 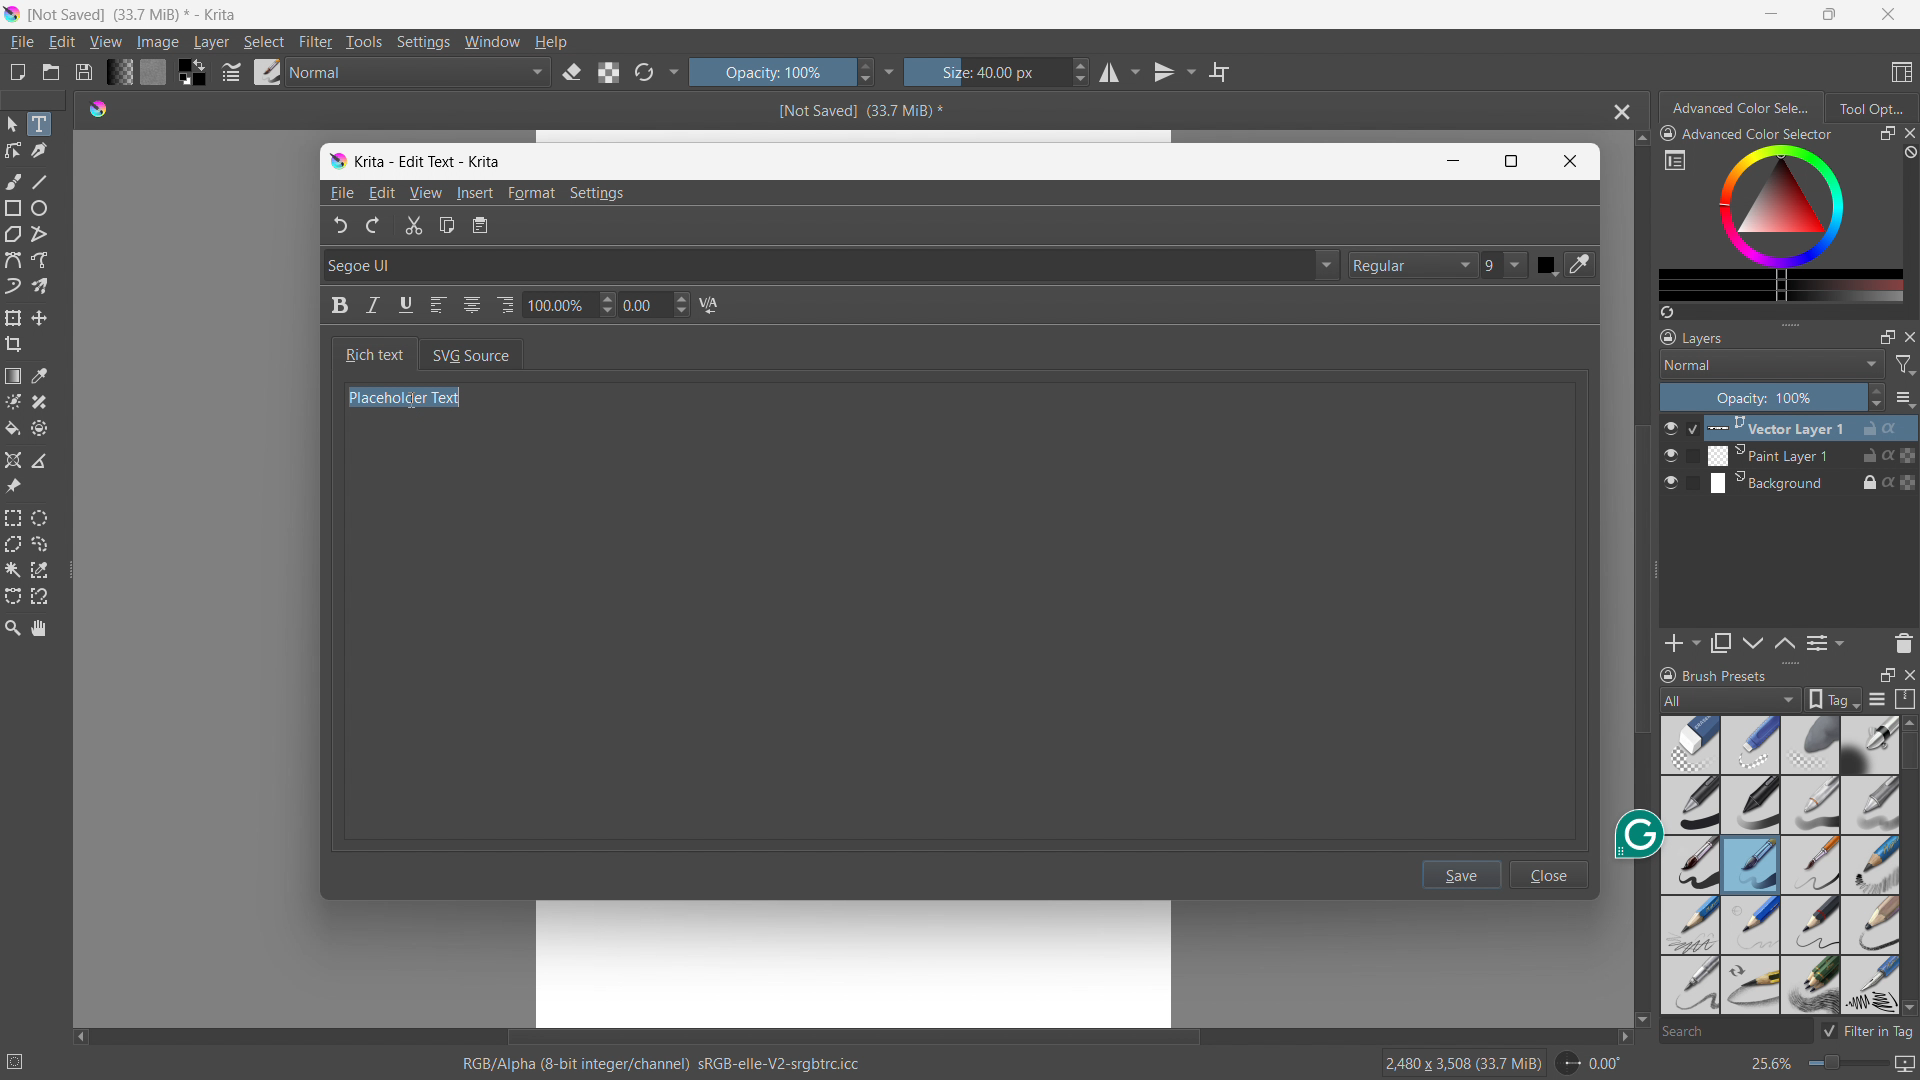 I want to click on fill a contiguous area of color with a color, so click(x=12, y=429).